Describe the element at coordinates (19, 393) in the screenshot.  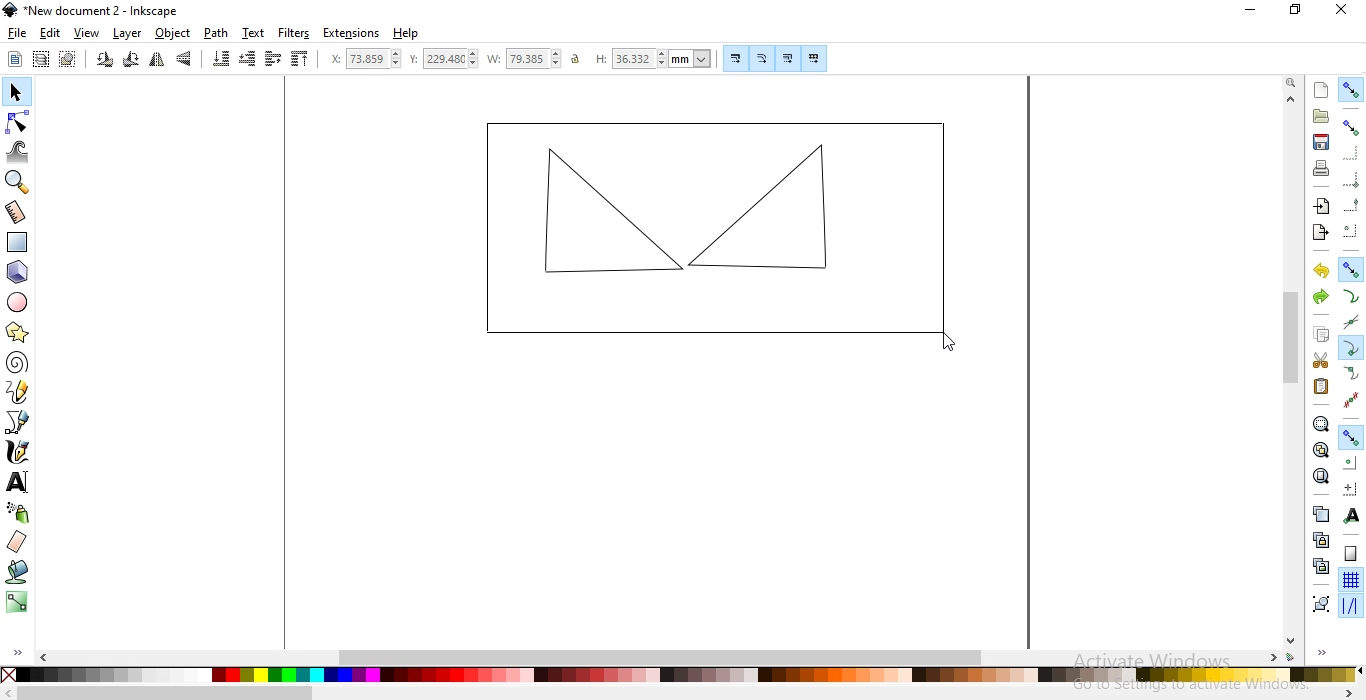
I see `draw freehand lines` at that location.